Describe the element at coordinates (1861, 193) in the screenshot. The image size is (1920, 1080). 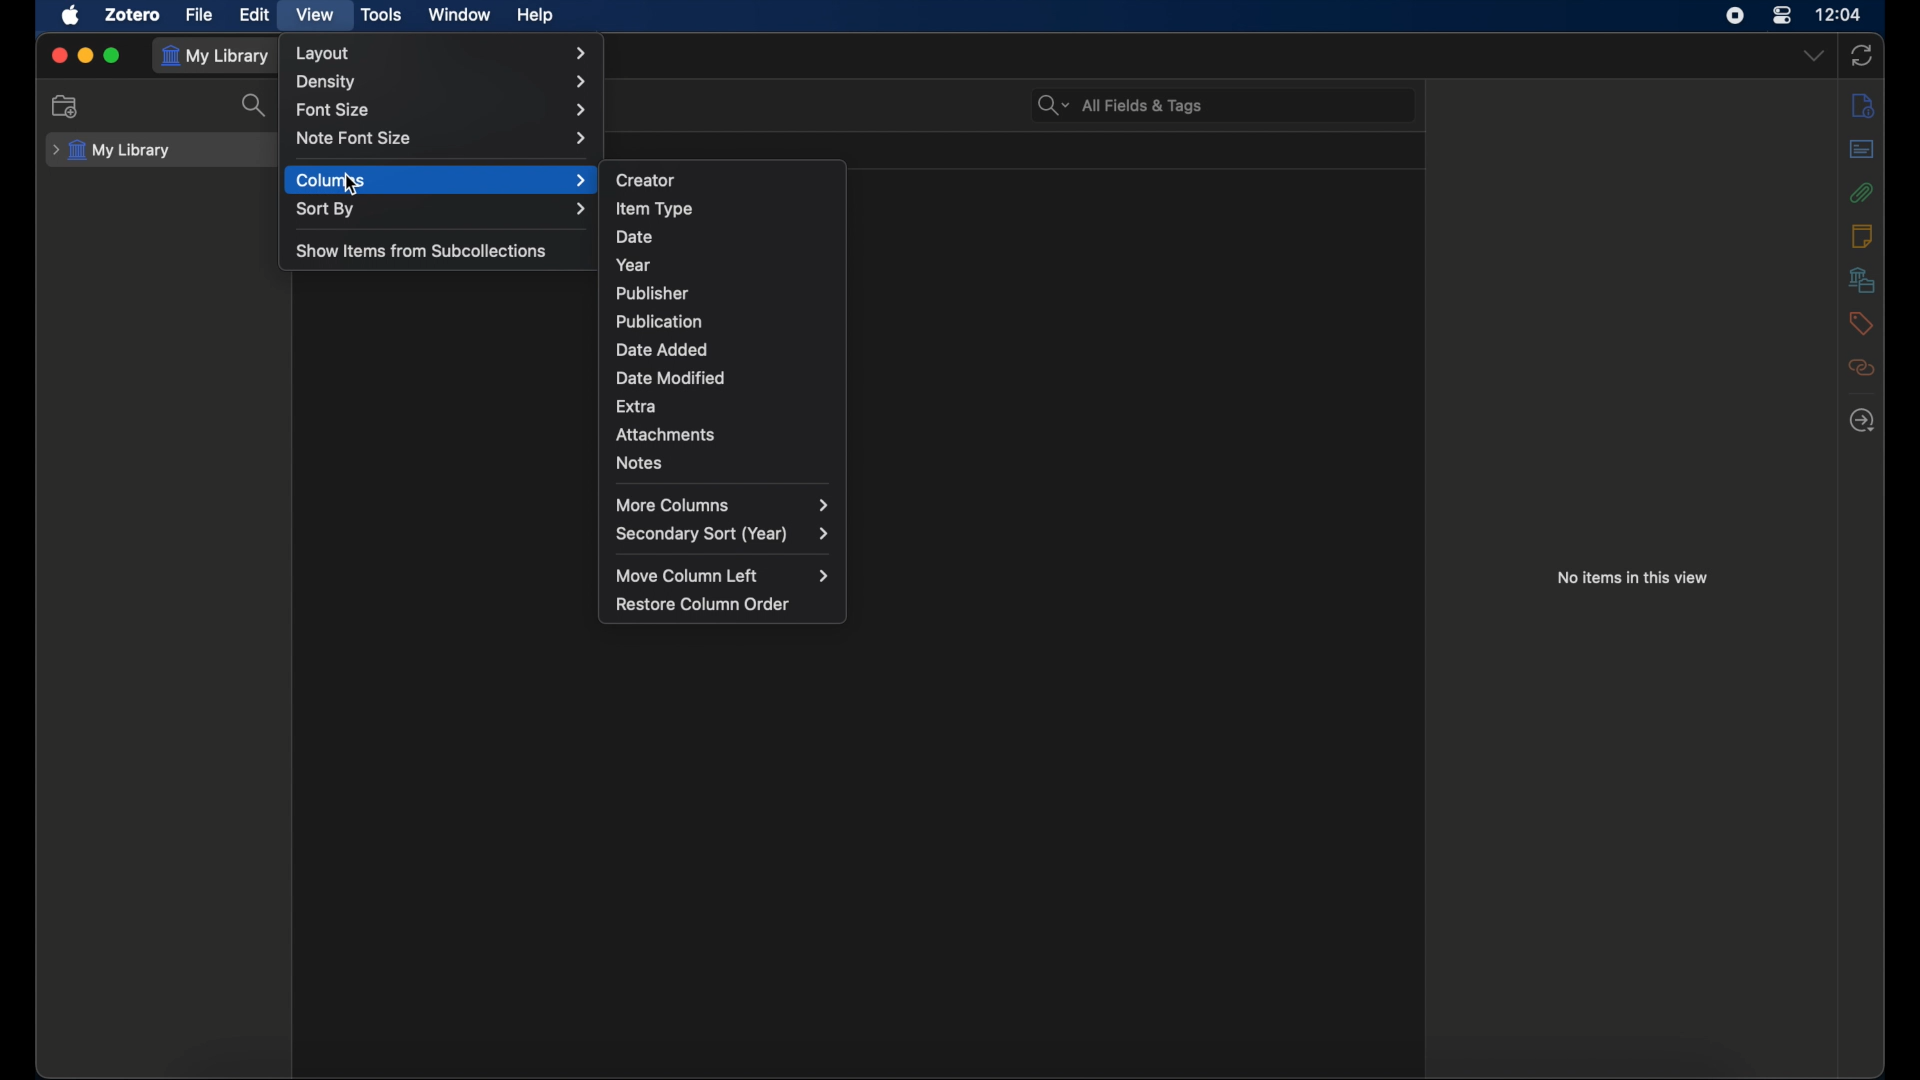
I see `attachments` at that location.